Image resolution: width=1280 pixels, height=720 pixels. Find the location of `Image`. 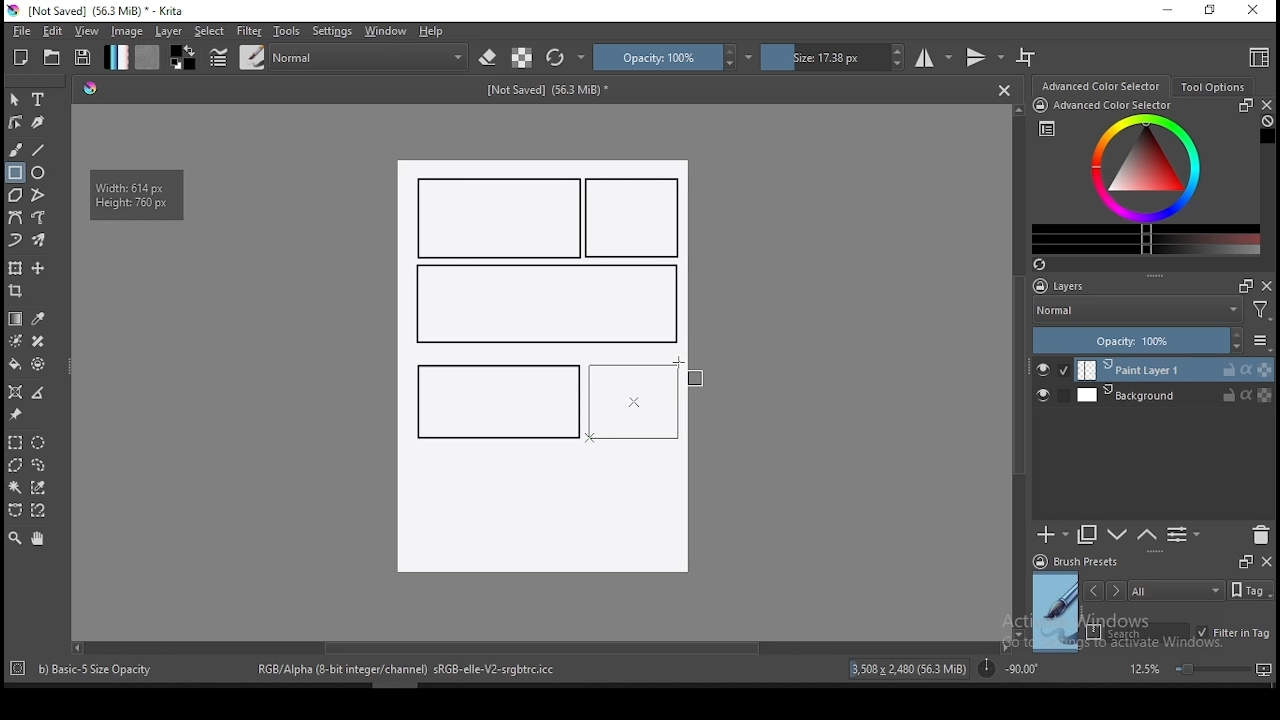

Image is located at coordinates (541, 515).